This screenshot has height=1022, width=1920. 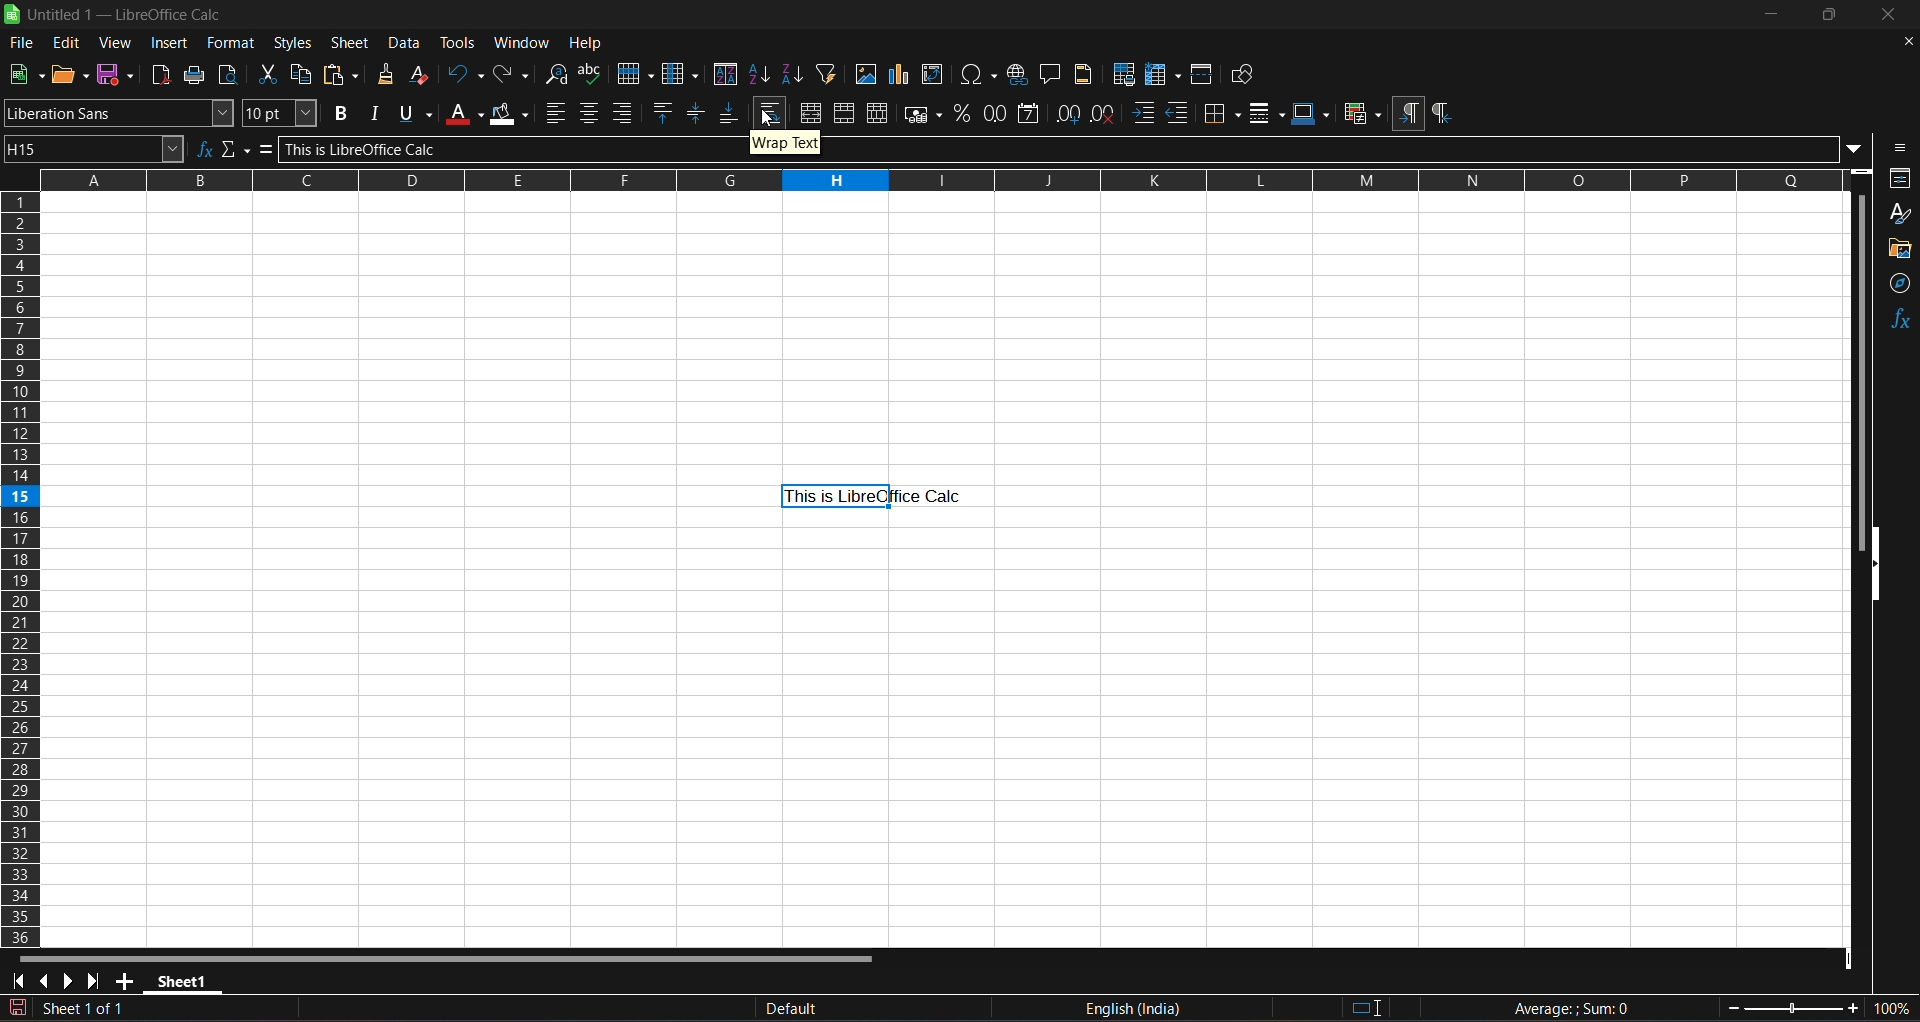 What do you see at coordinates (119, 113) in the screenshot?
I see `font name` at bounding box center [119, 113].